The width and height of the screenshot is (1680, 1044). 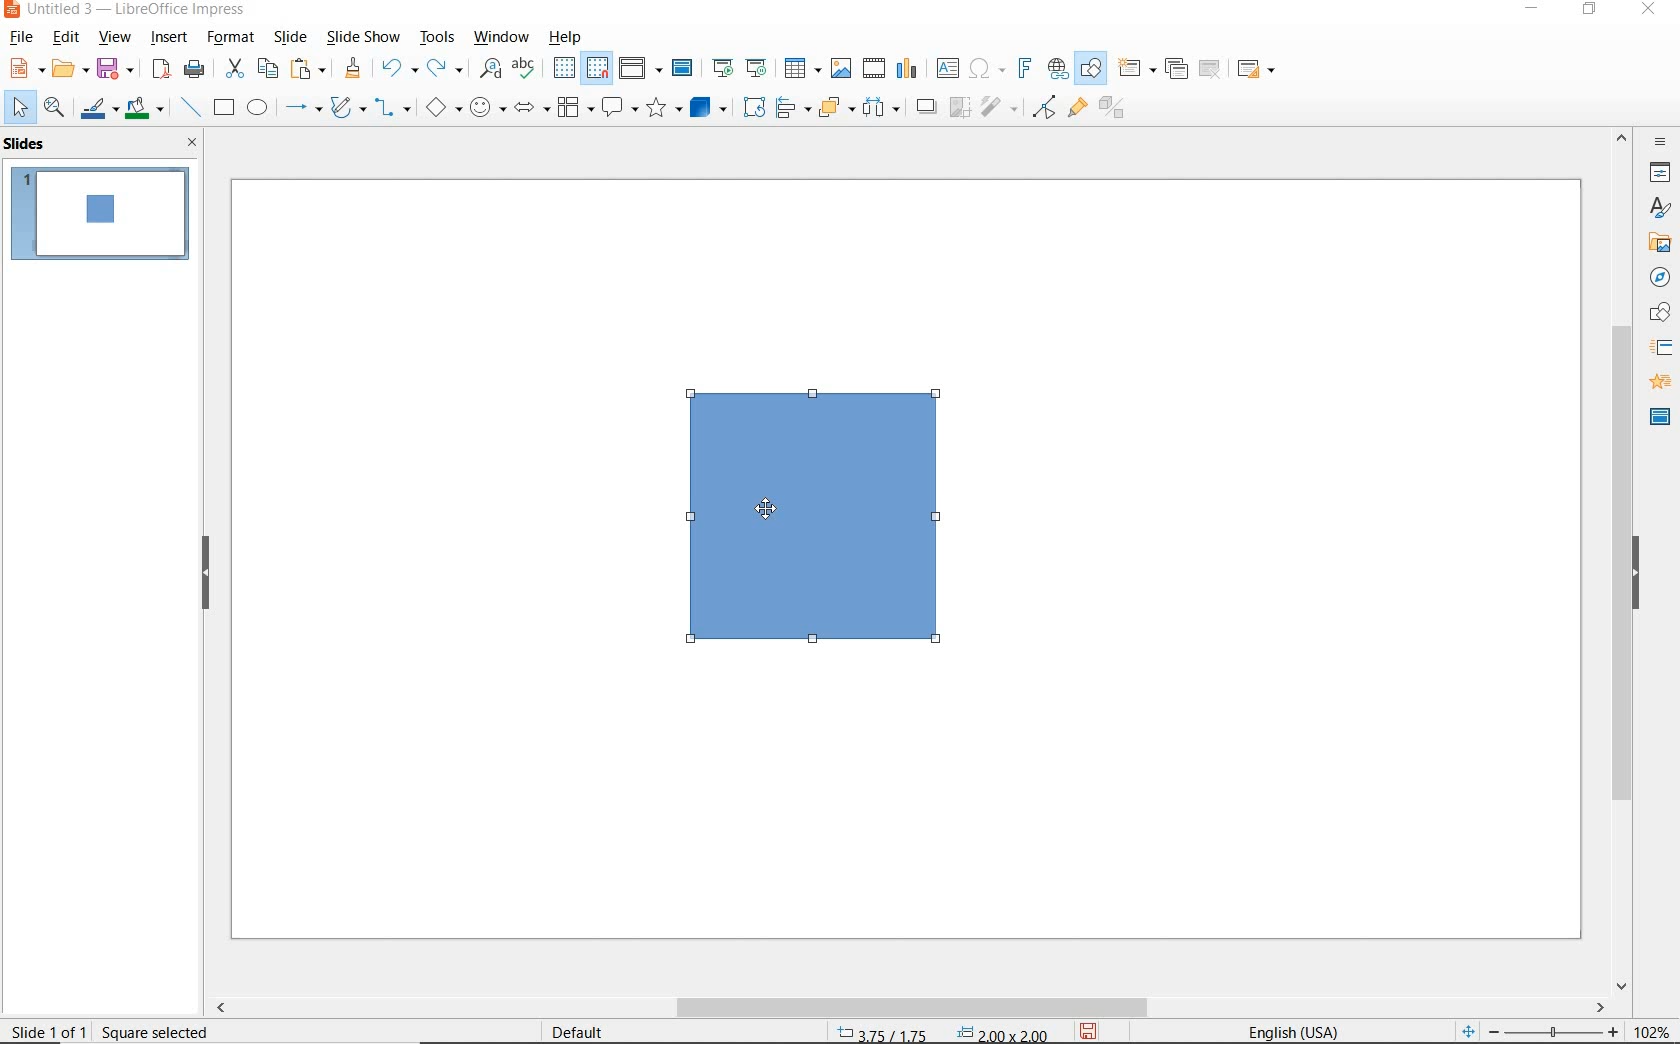 What do you see at coordinates (306, 71) in the screenshot?
I see `paste` at bounding box center [306, 71].